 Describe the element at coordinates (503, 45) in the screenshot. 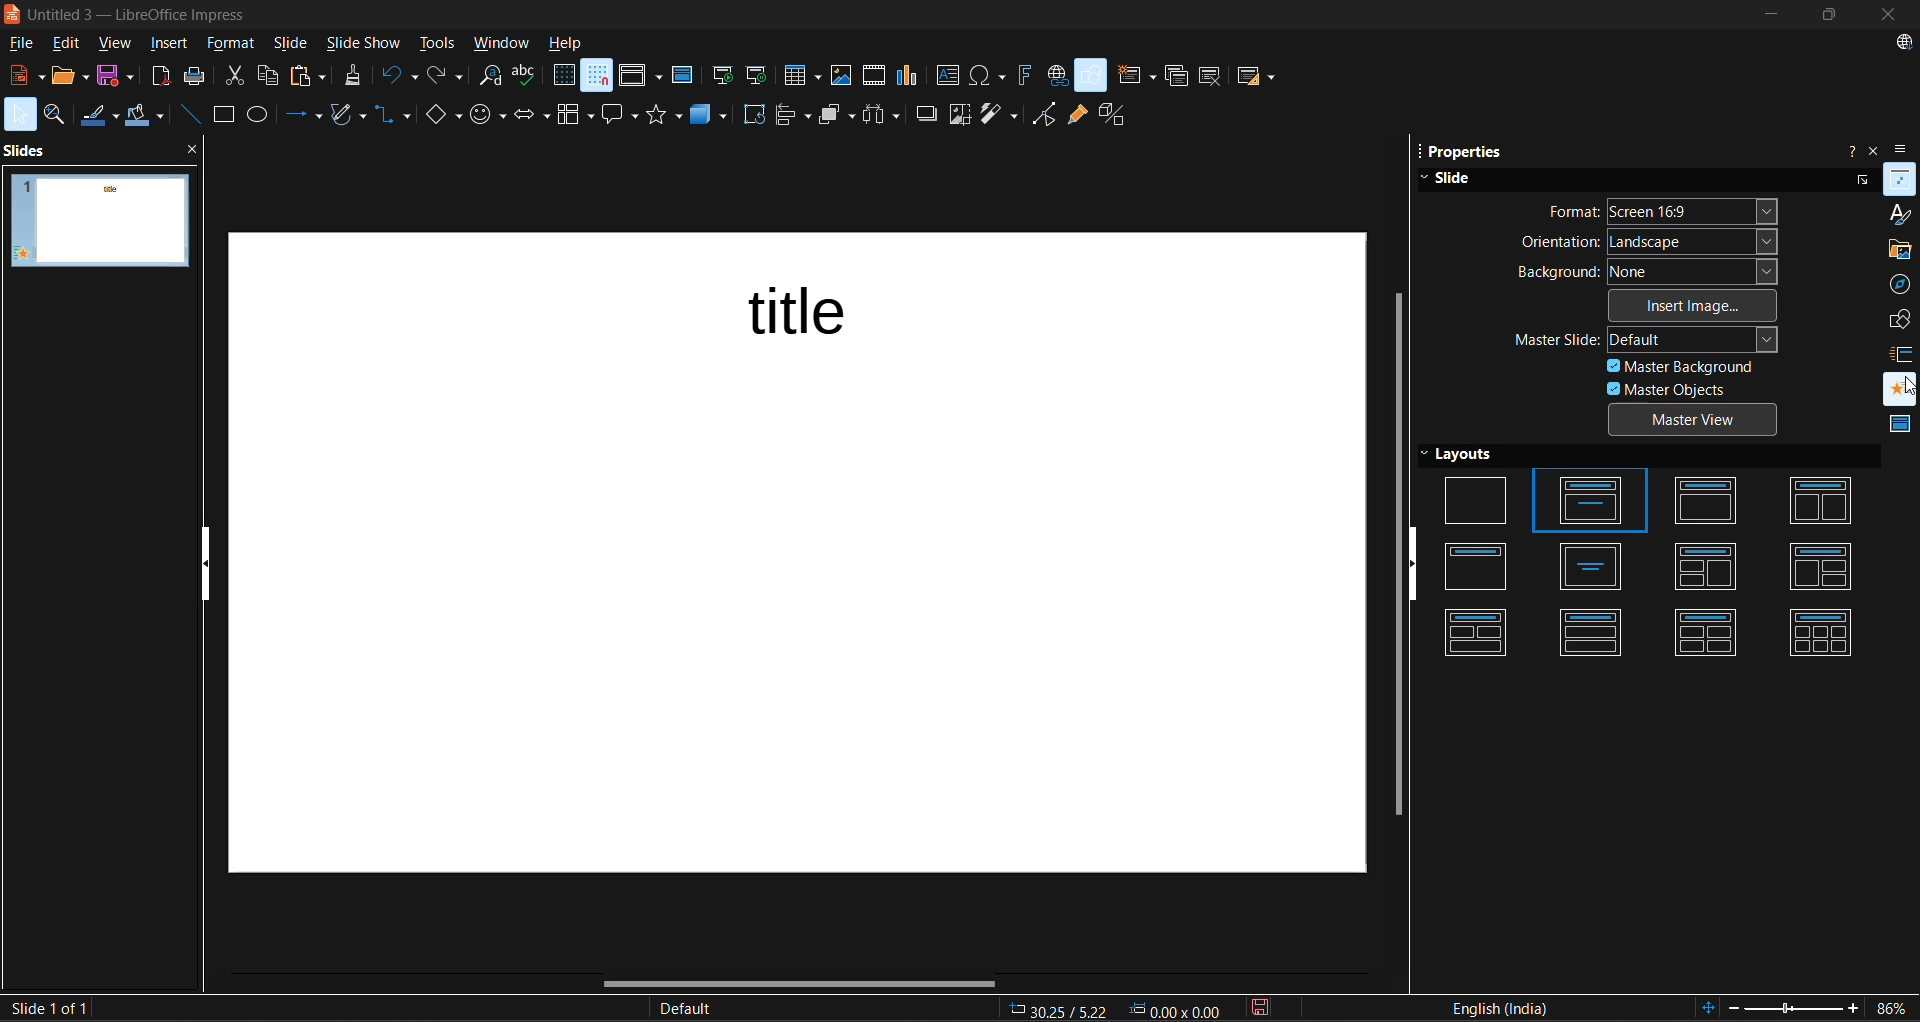

I see `window` at that location.